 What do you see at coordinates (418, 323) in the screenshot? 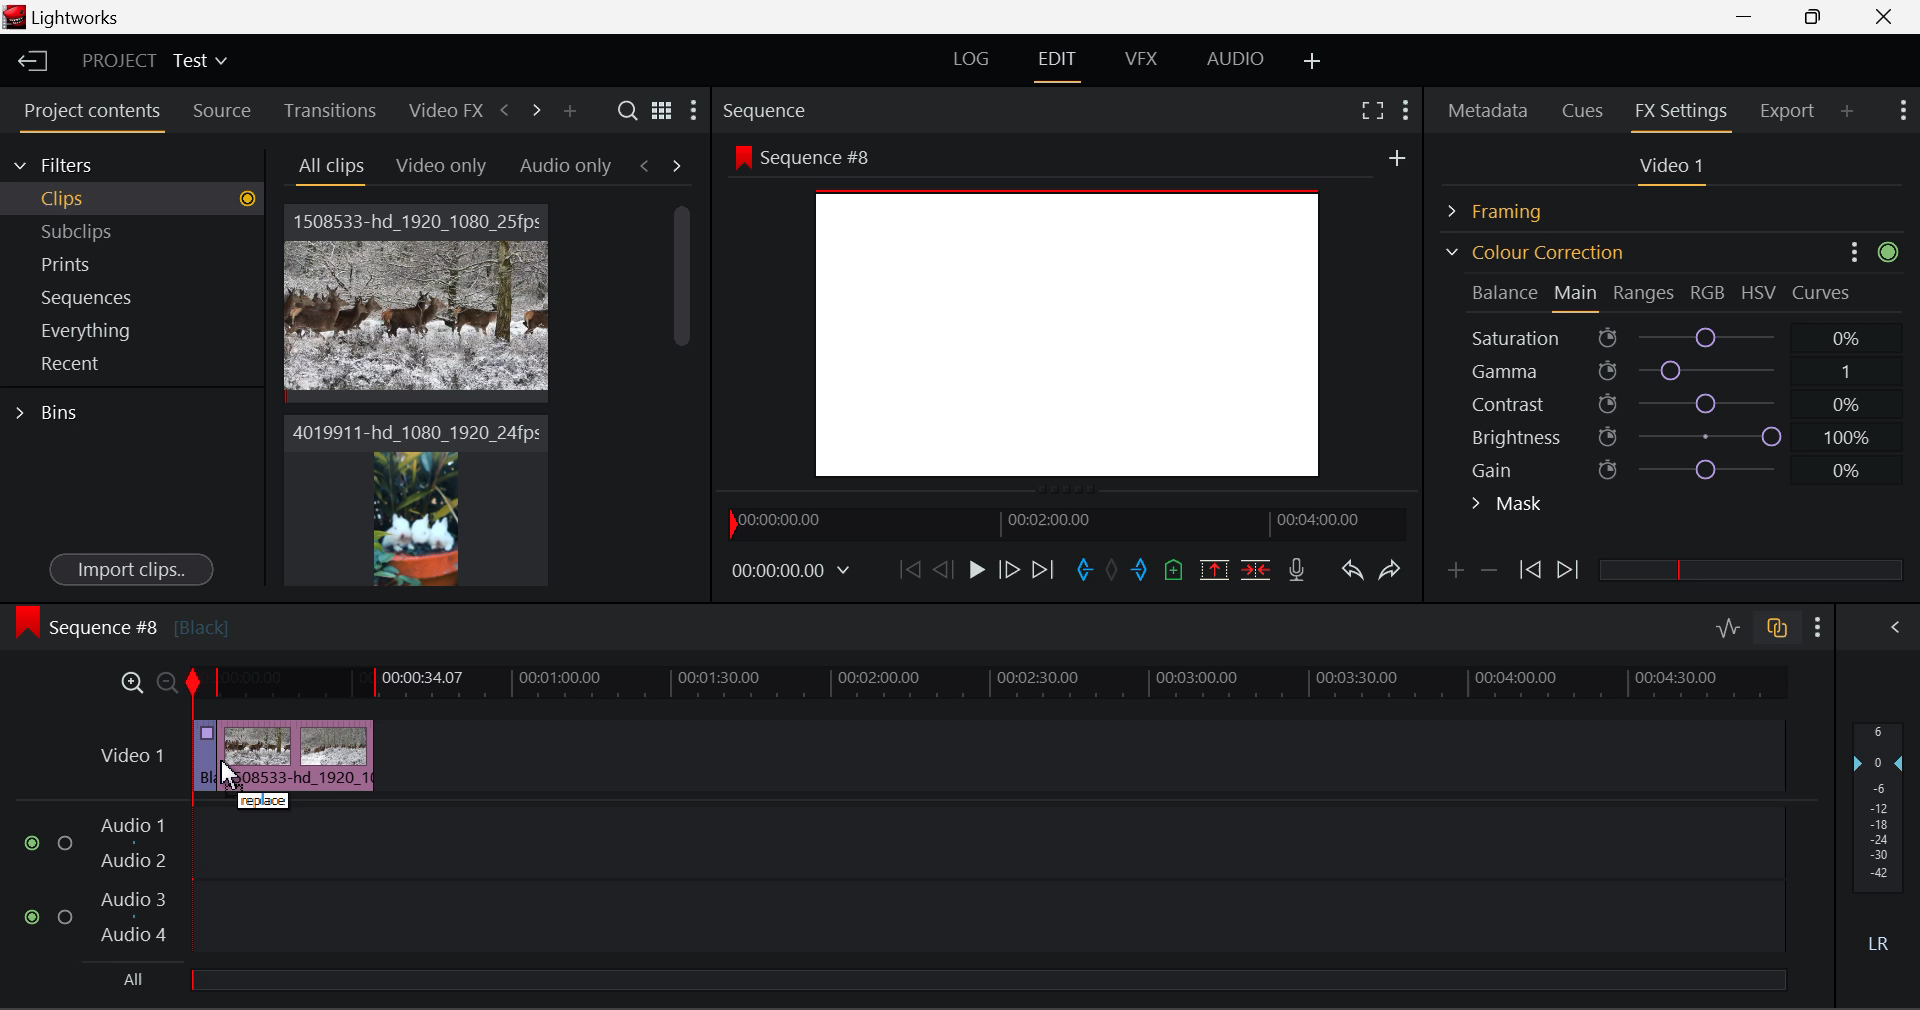
I see `Cursor MOUSE_DOWN on Clip 1` at bounding box center [418, 323].